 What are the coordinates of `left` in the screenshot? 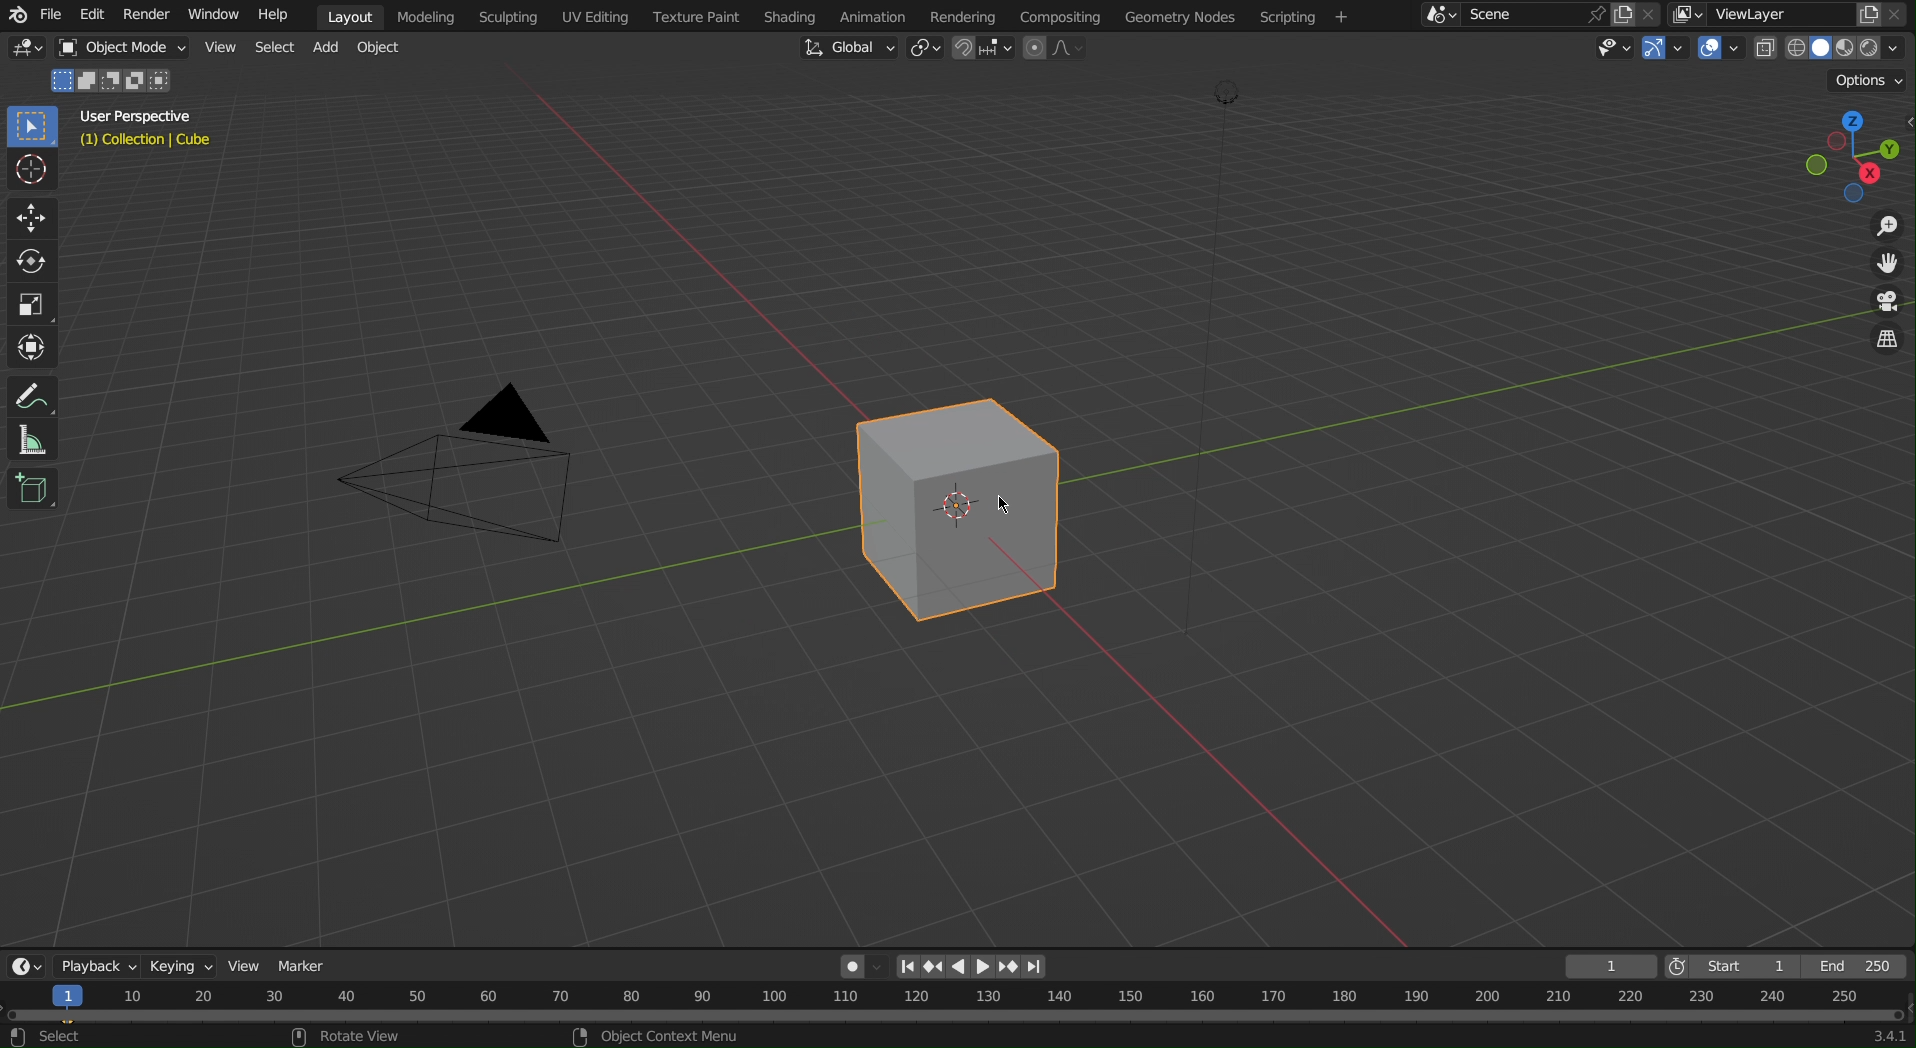 It's located at (958, 967).